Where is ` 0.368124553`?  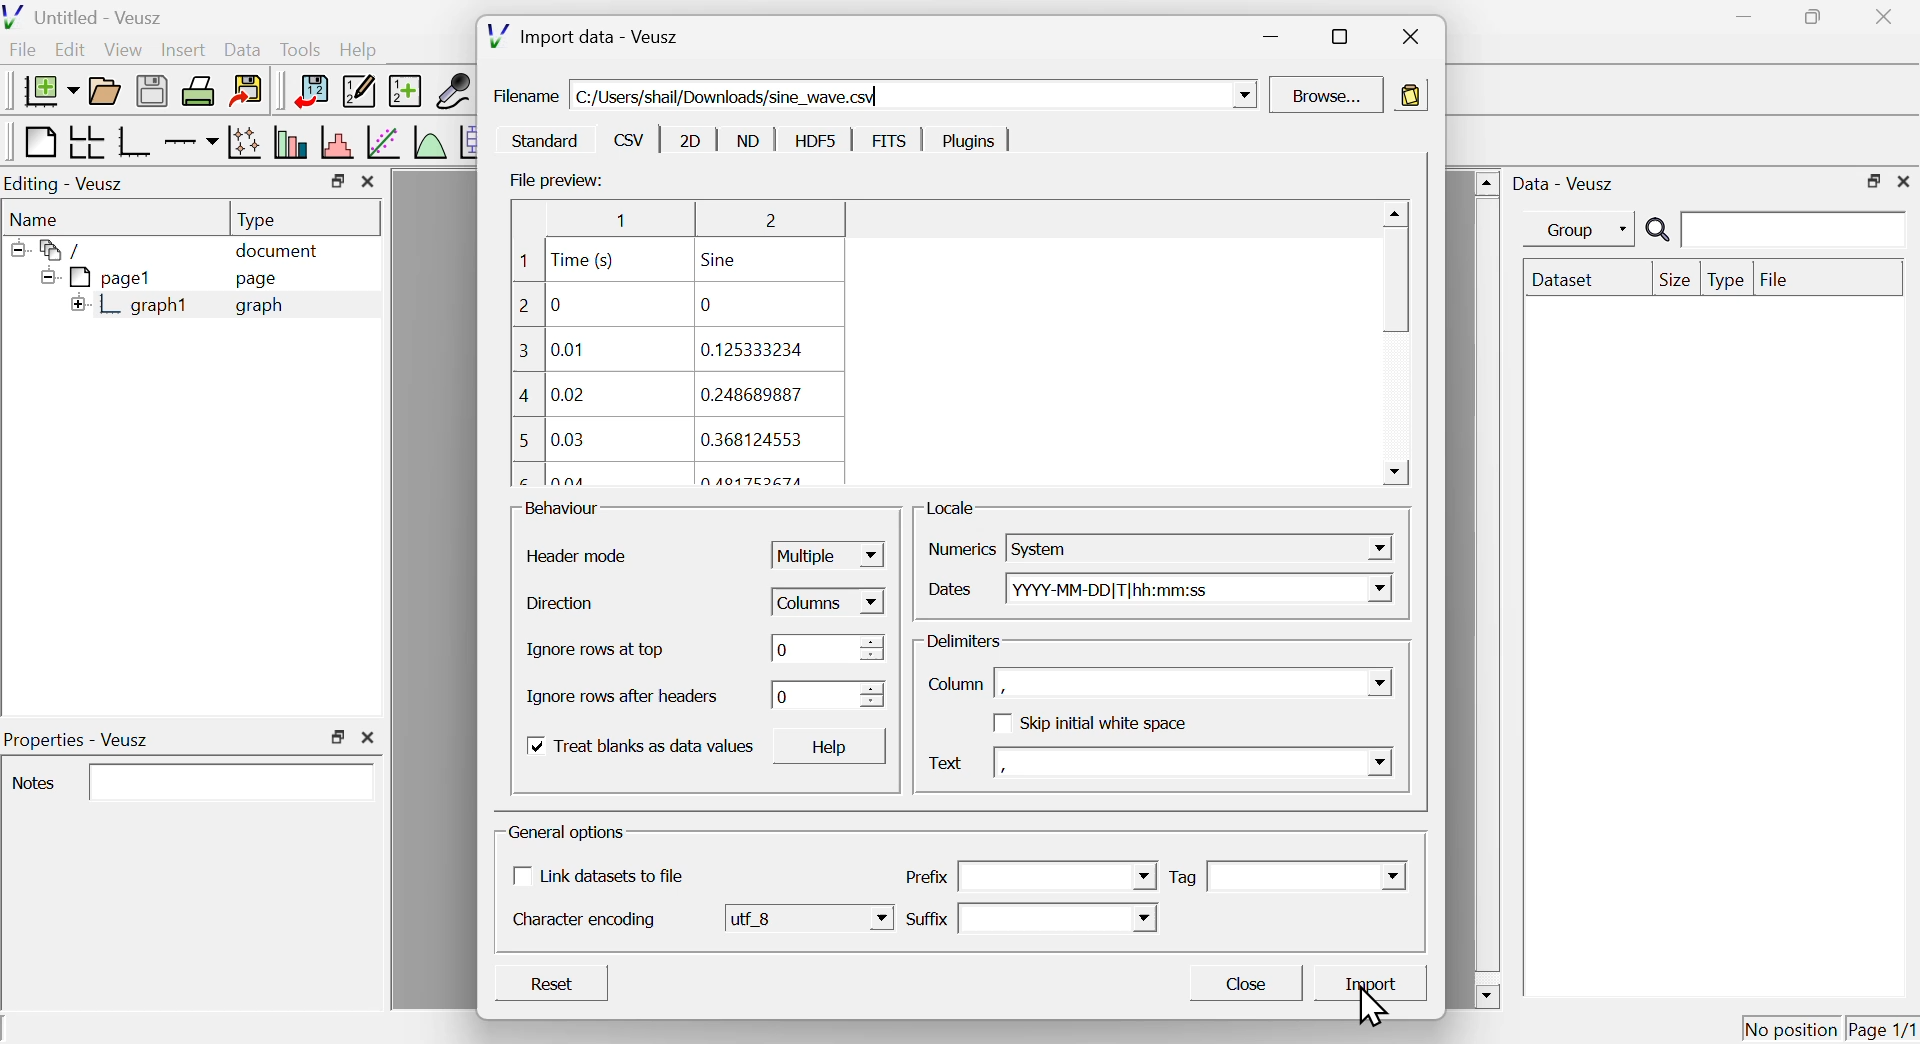
 0.368124553 is located at coordinates (760, 441).